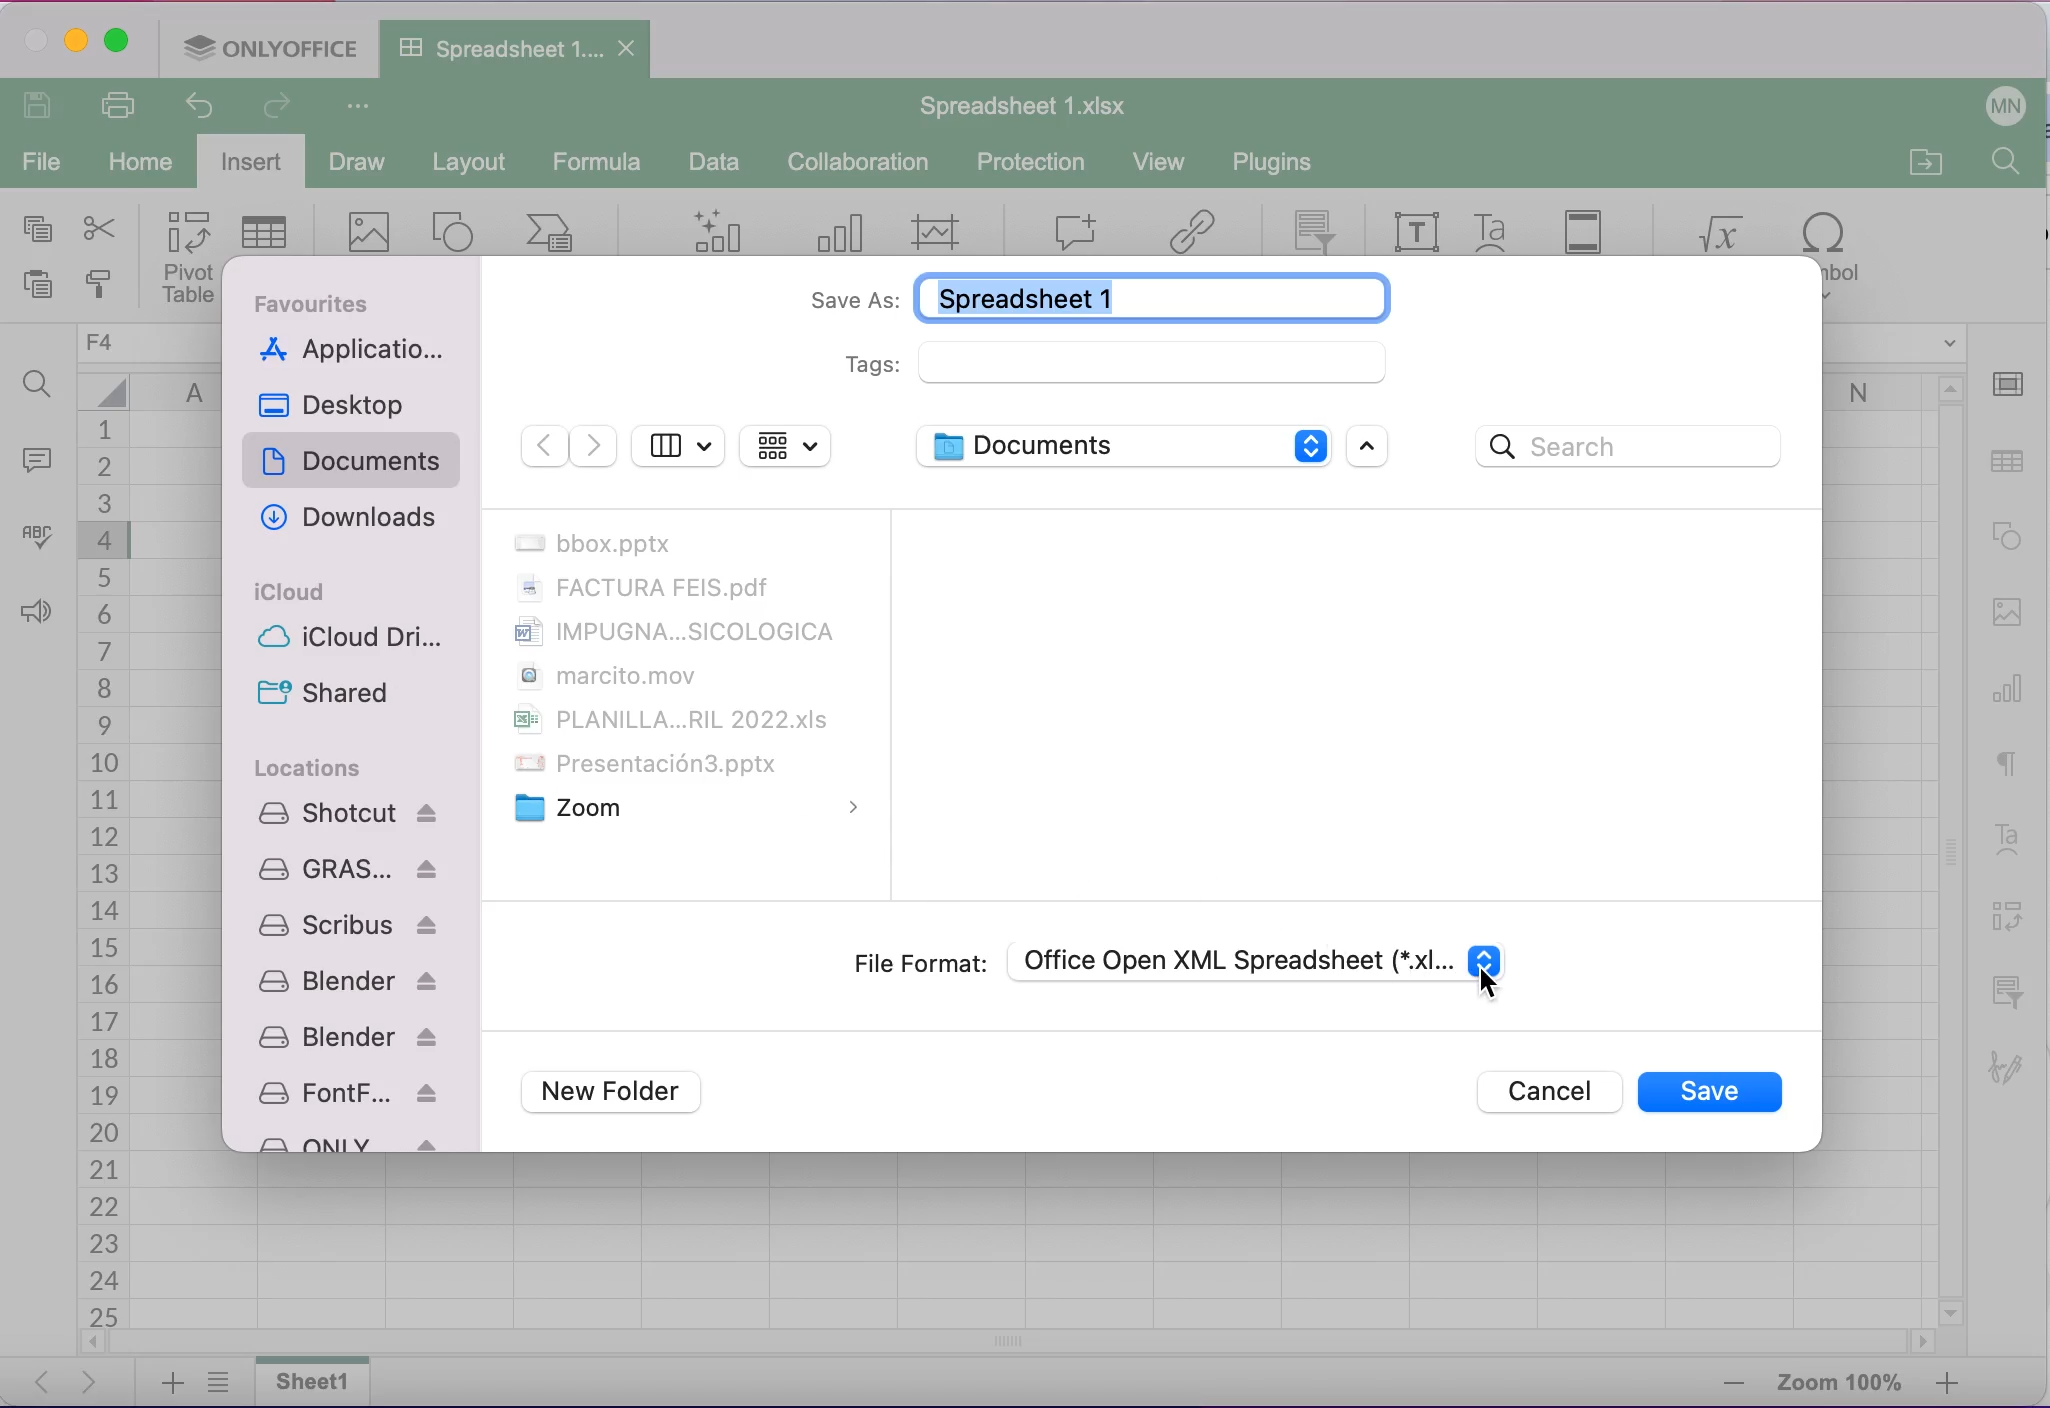  What do you see at coordinates (1119, 363) in the screenshot?
I see `tags` at bounding box center [1119, 363].